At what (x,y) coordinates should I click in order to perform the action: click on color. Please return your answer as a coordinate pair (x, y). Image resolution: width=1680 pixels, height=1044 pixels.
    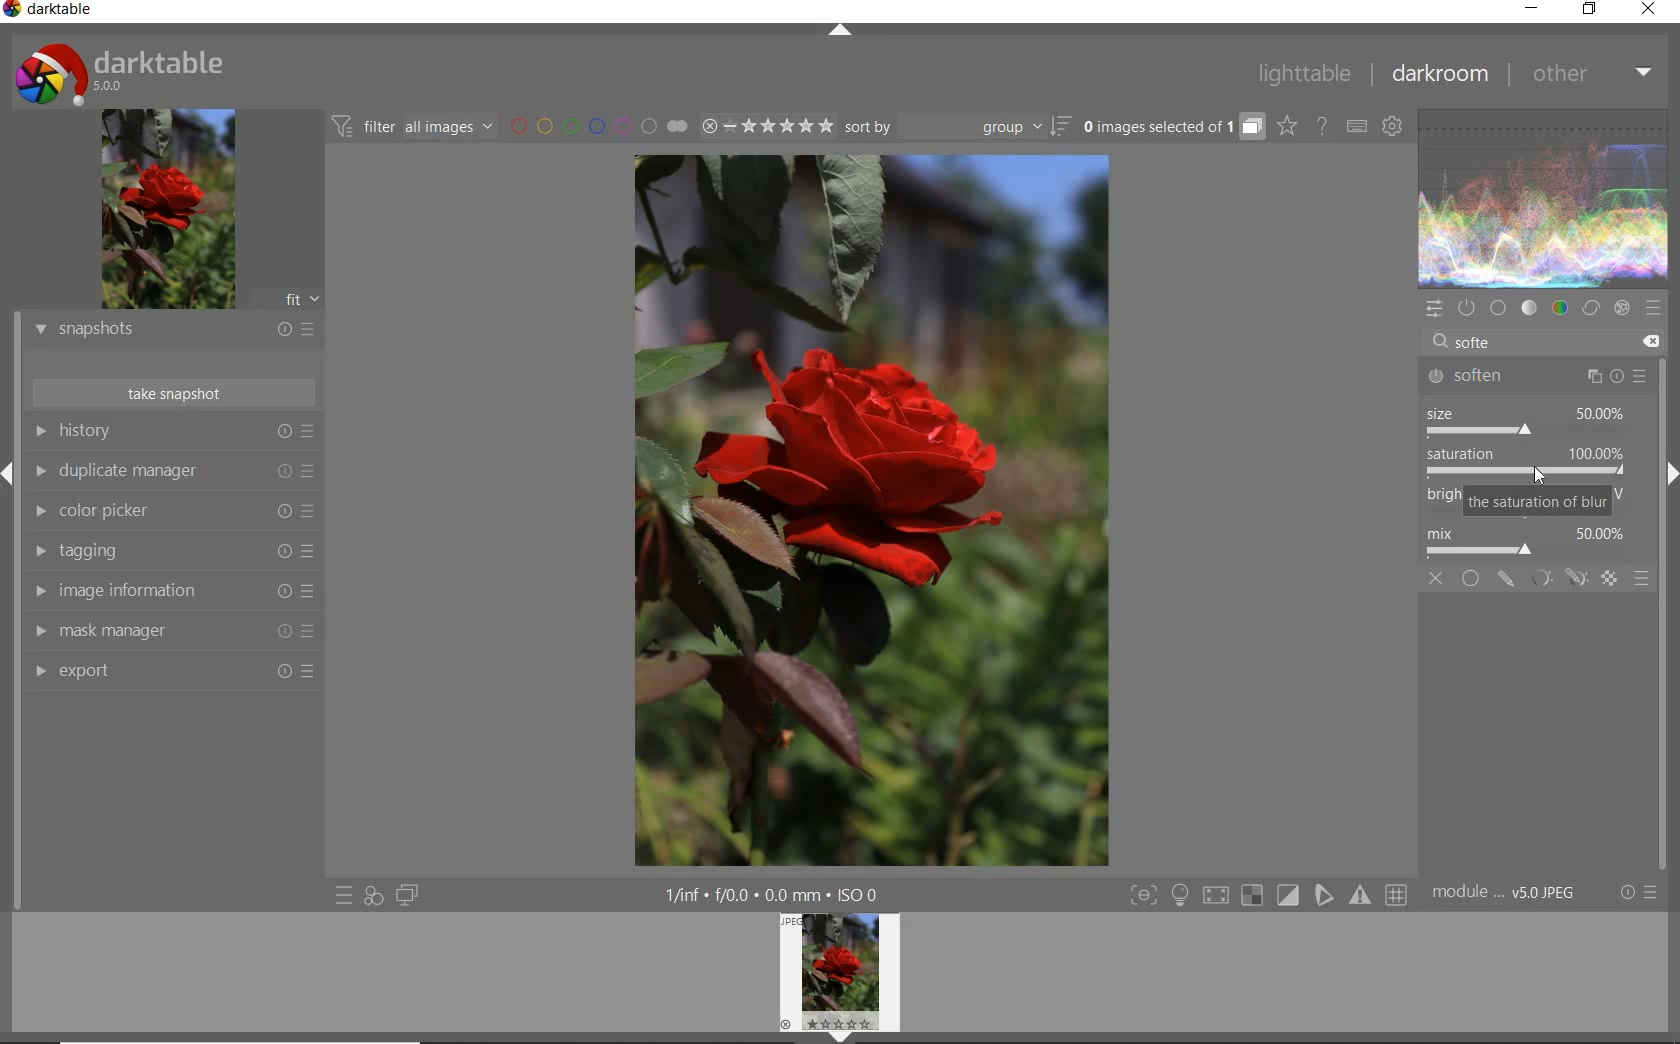
    Looking at the image, I should click on (1561, 308).